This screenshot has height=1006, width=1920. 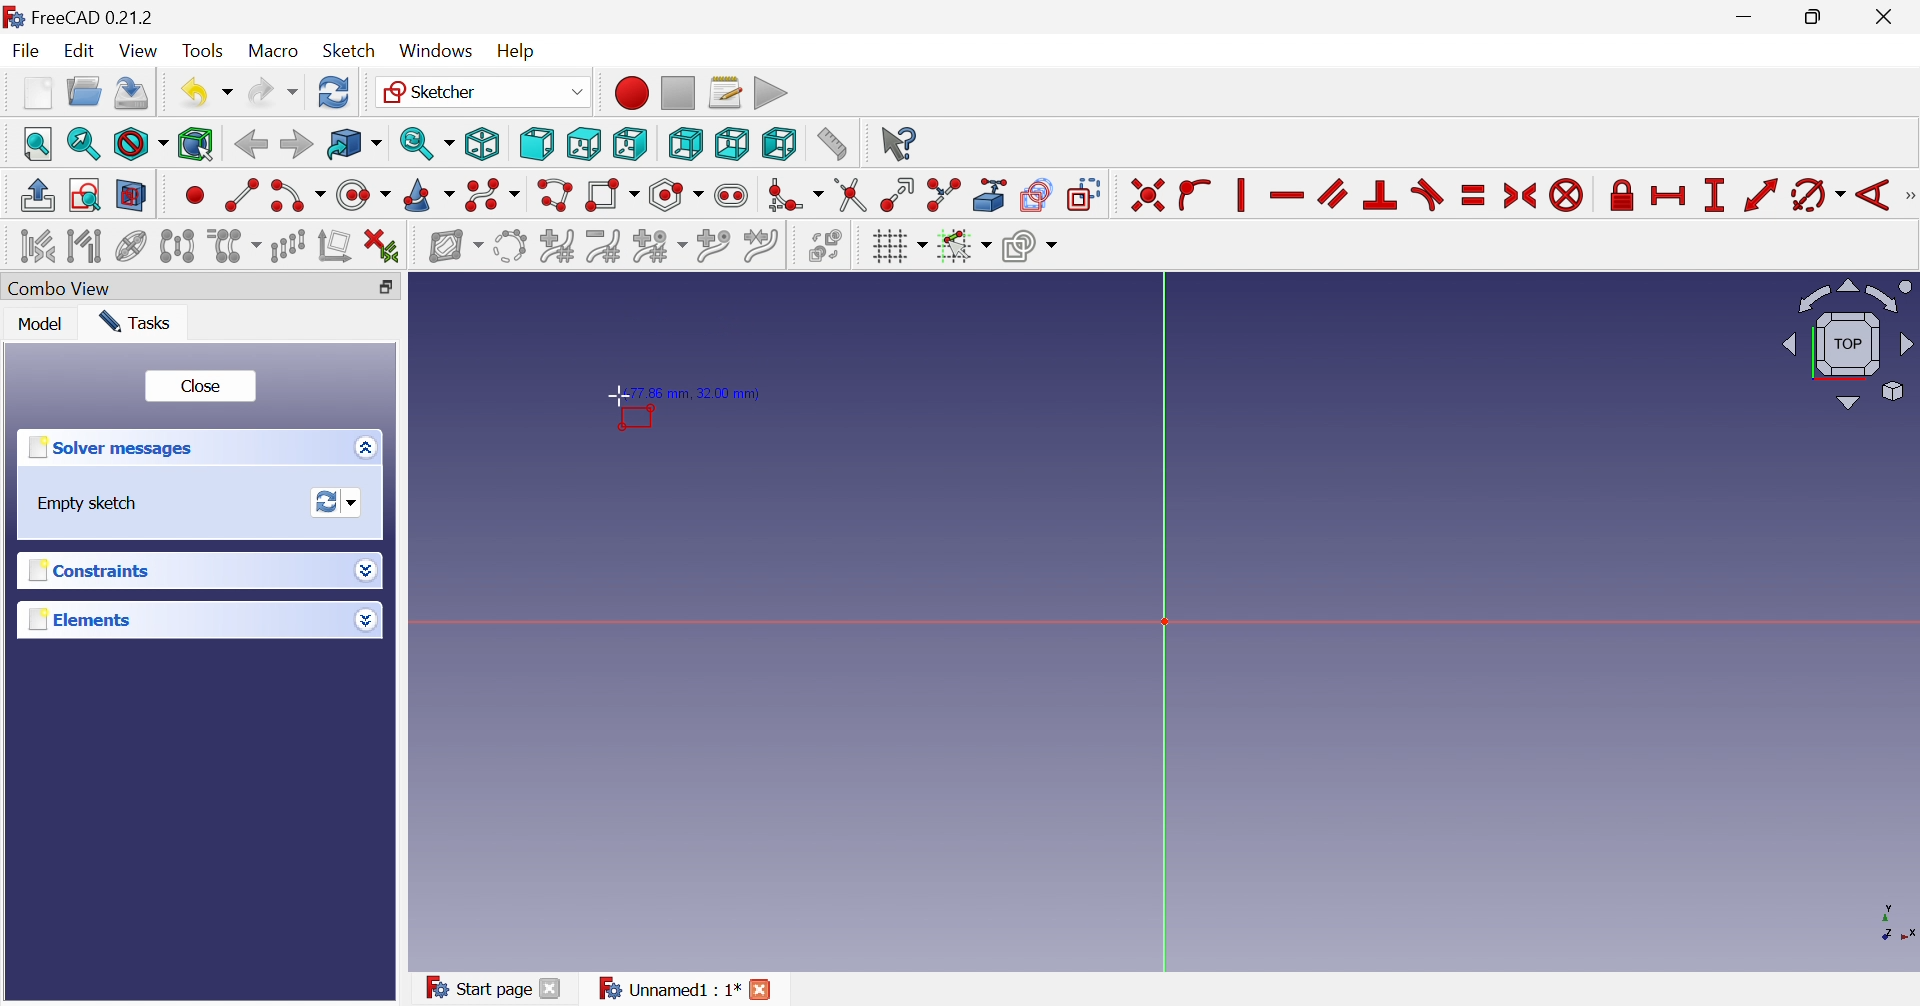 What do you see at coordinates (677, 195) in the screenshot?
I see `Create regular polygon` at bounding box center [677, 195].